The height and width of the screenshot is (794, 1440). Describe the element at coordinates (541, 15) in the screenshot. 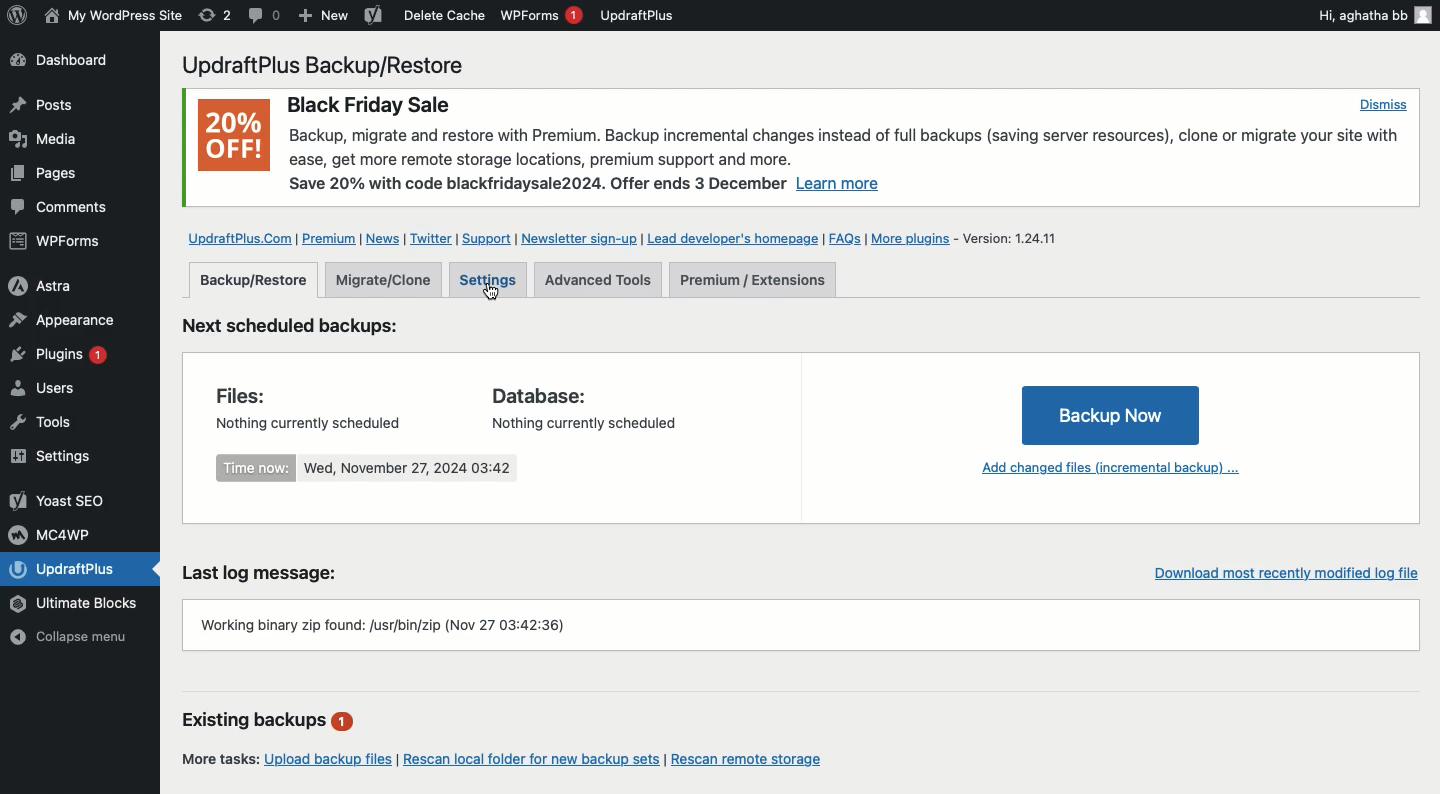

I see `WPForms 1` at that location.